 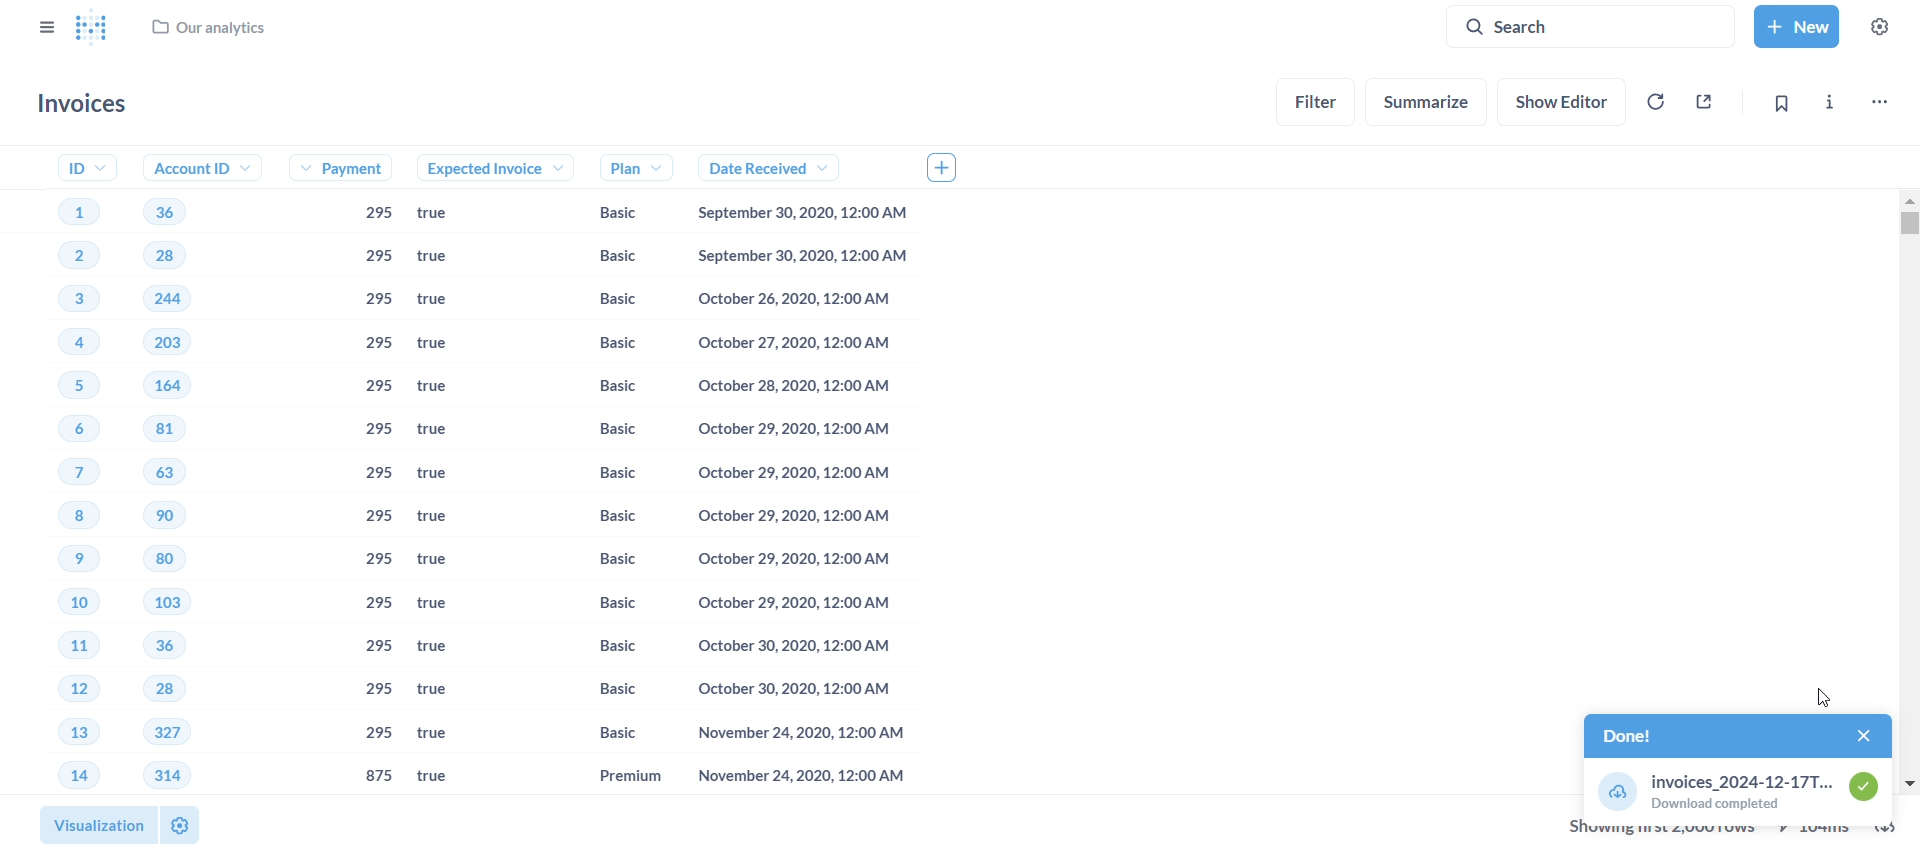 What do you see at coordinates (793, 777) in the screenshot?
I see `November 24,2020, 12:00 AM` at bounding box center [793, 777].